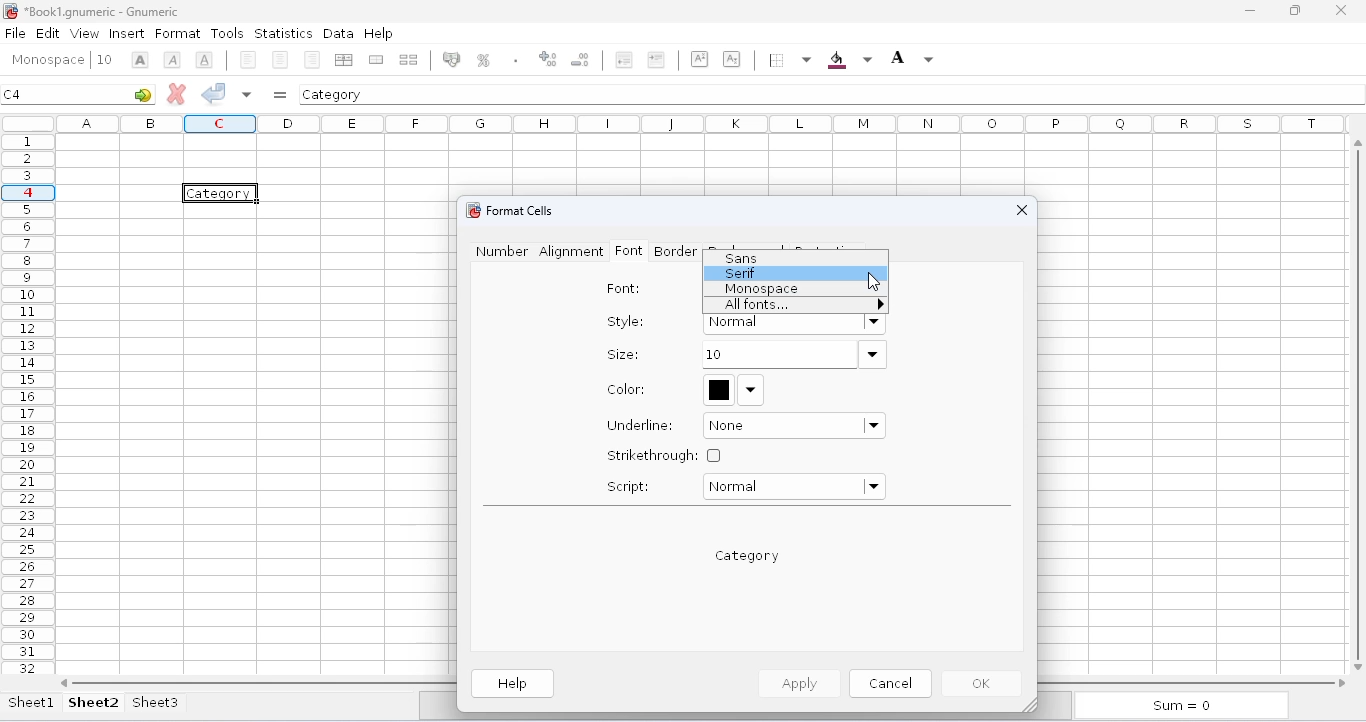  Describe the element at coordinates (581, 59) in the screenshot. I see `decrease the number of decimals displayed` at that location.